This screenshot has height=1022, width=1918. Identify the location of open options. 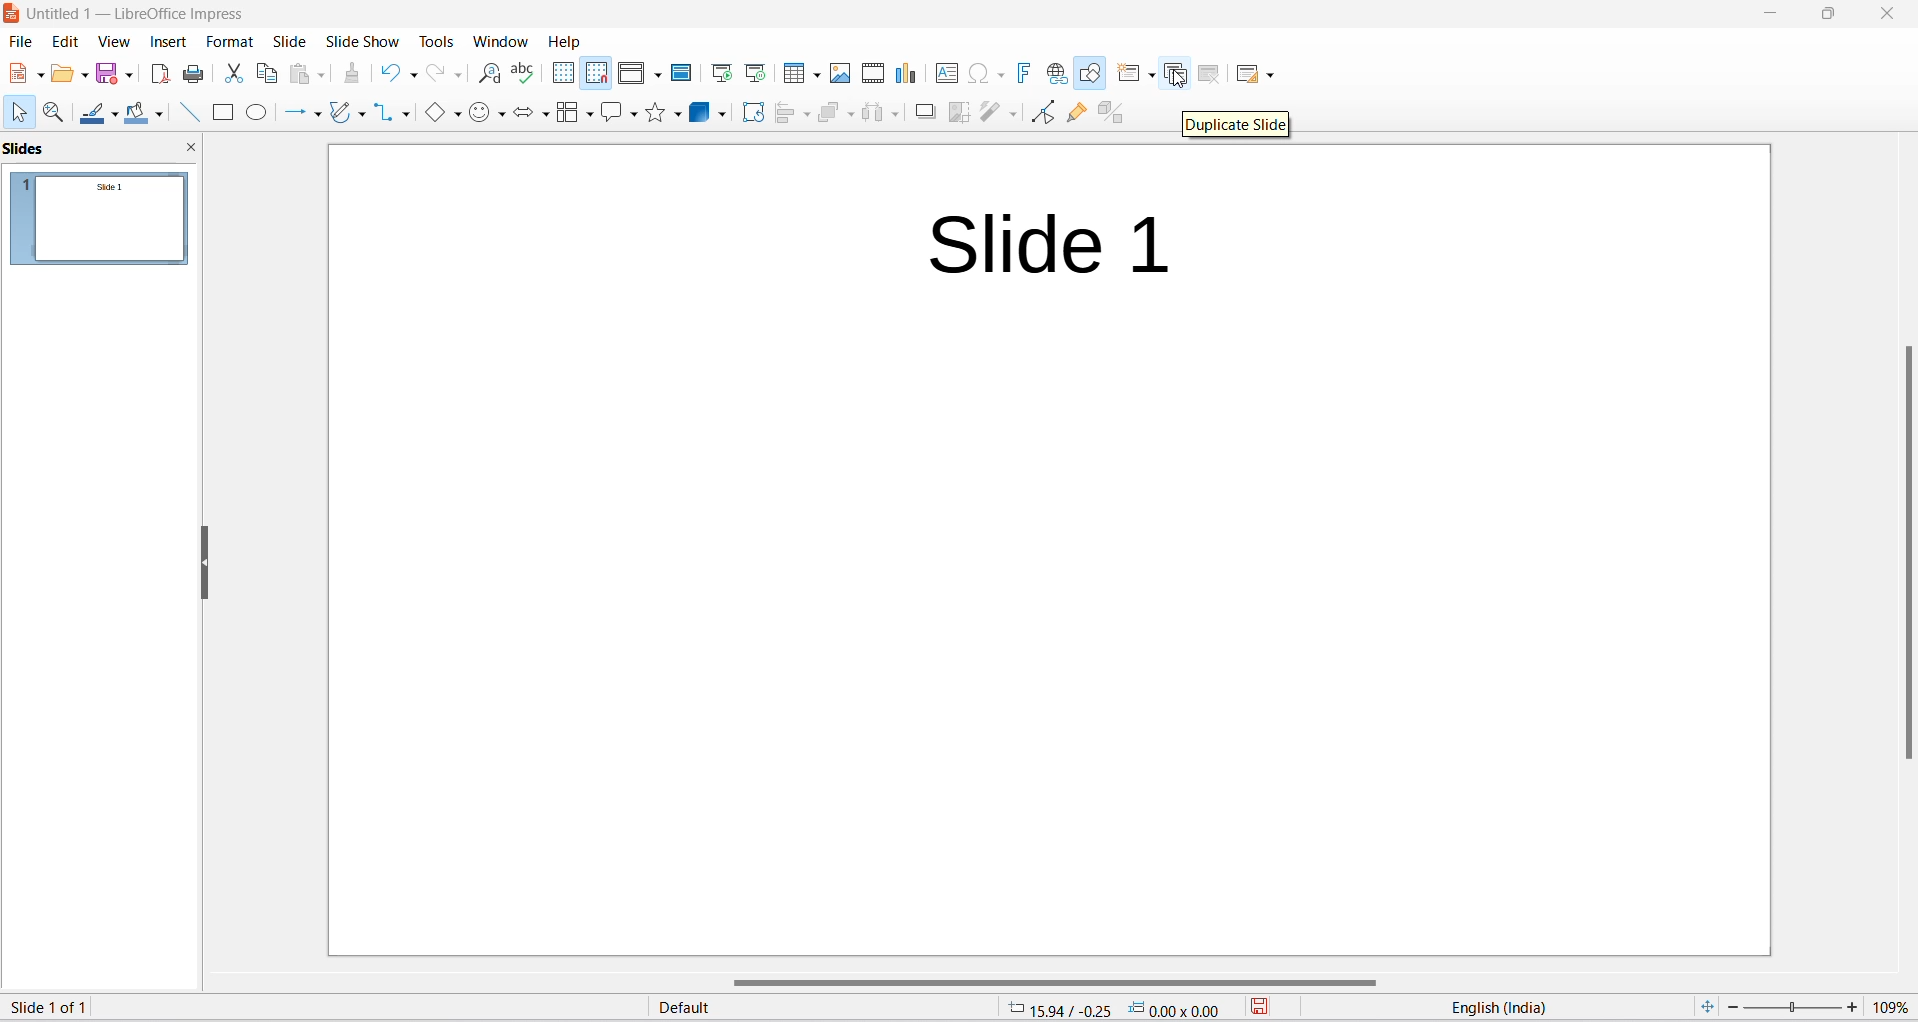
(70, 74).